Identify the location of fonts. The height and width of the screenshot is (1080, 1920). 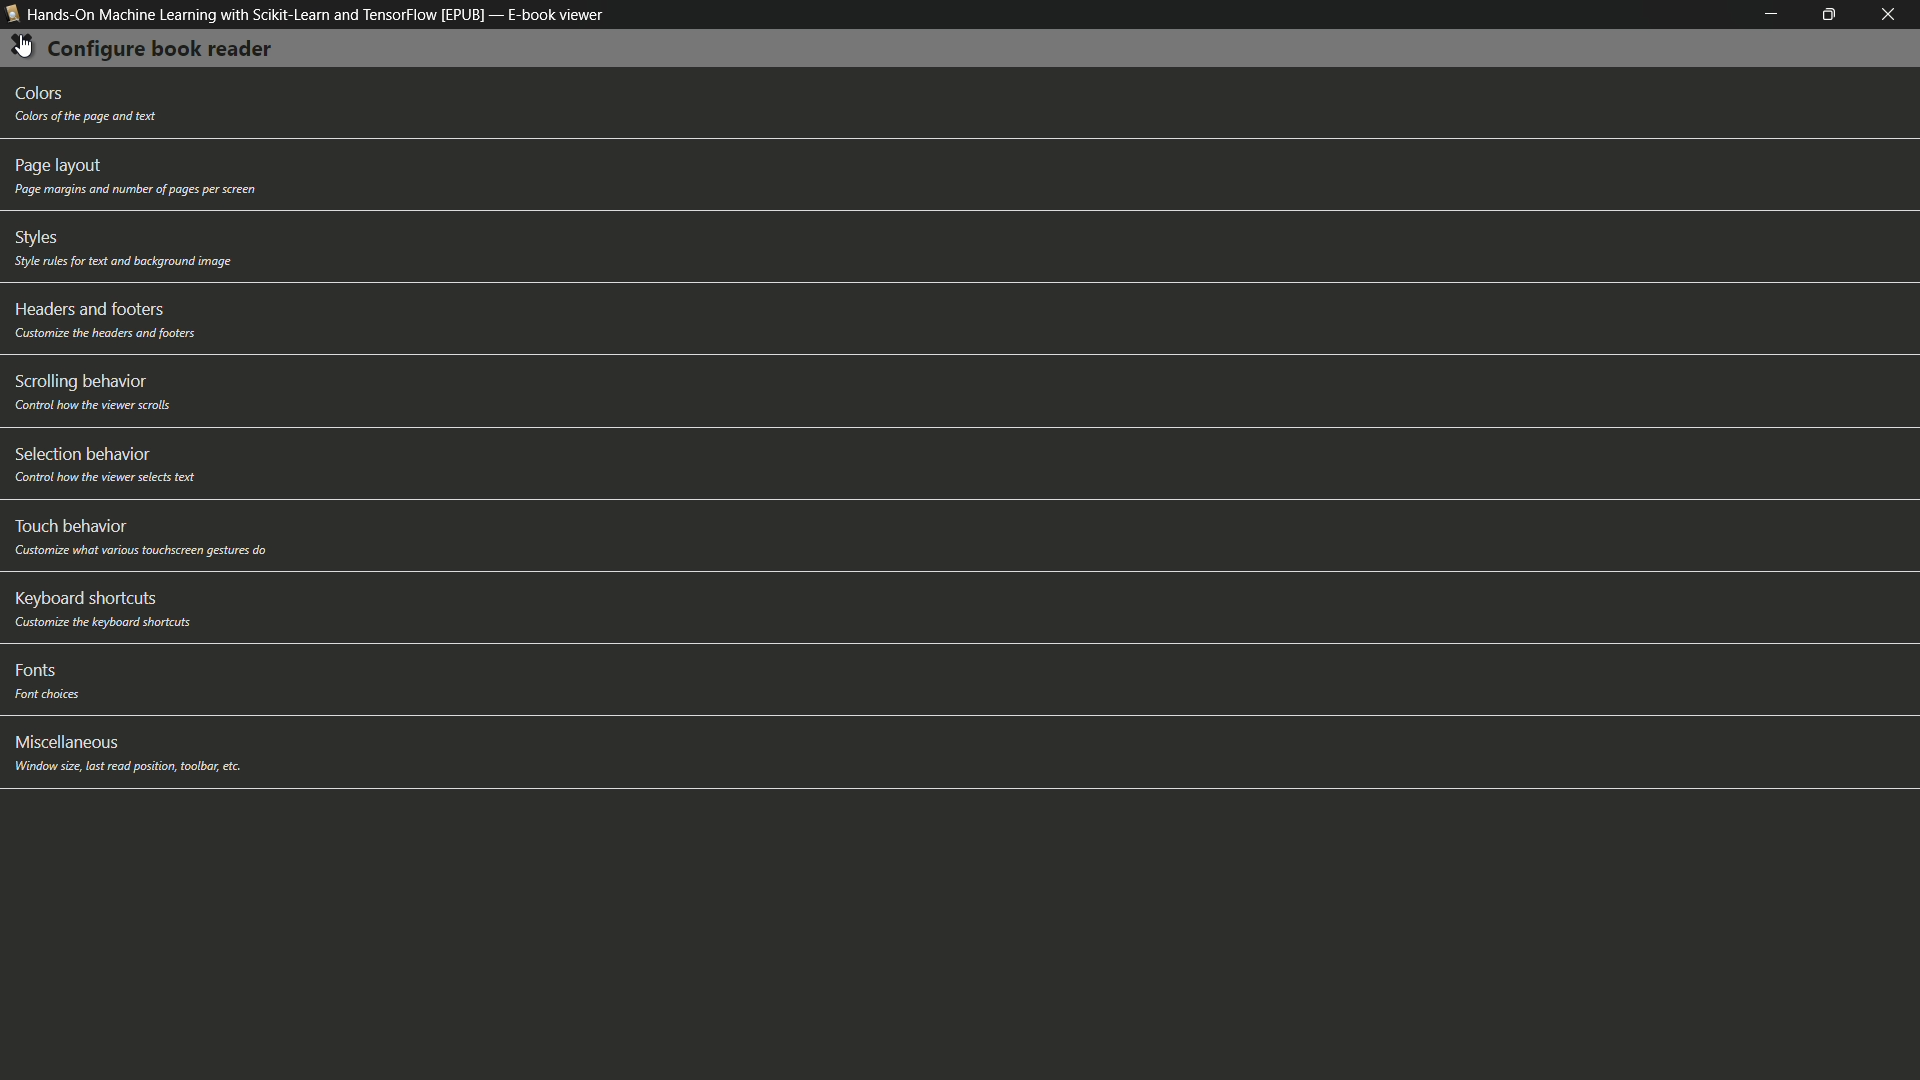
(32, 670).